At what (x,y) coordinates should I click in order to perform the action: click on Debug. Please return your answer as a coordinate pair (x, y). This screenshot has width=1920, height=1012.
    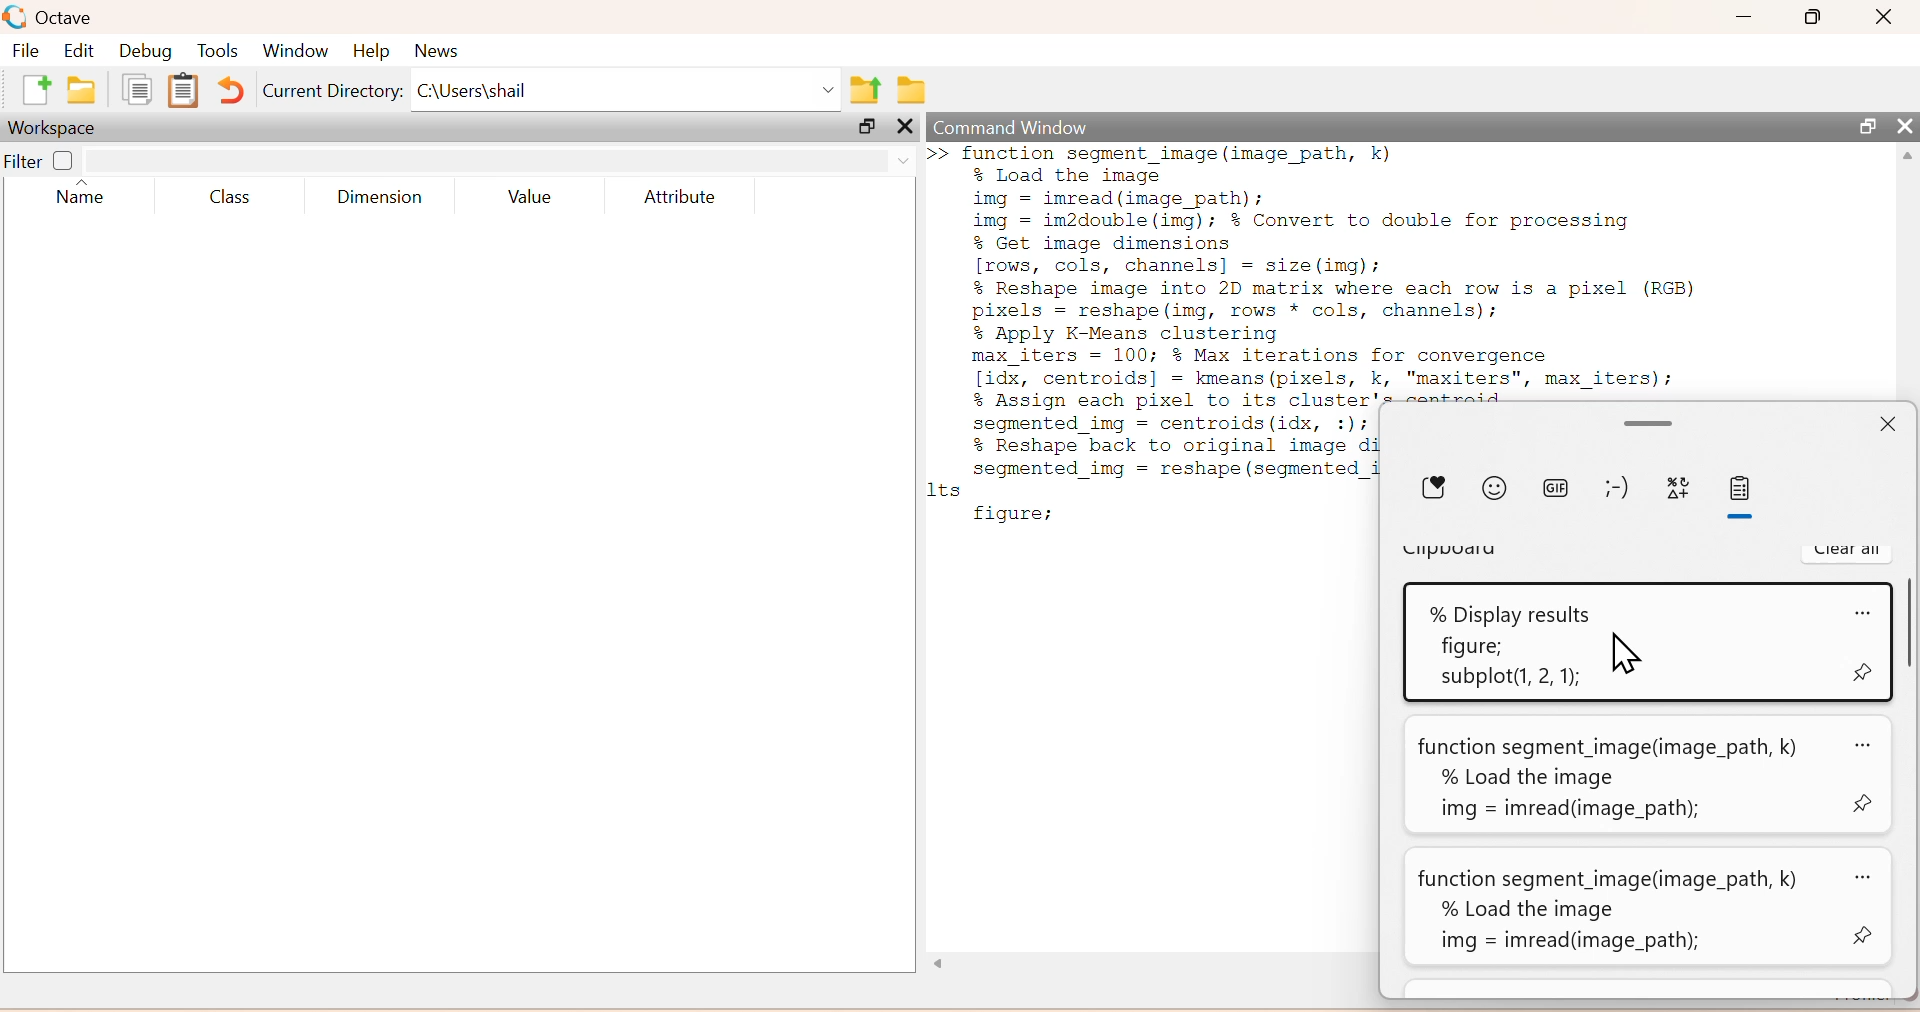
    Looking at the image, I should click on (144, 53).